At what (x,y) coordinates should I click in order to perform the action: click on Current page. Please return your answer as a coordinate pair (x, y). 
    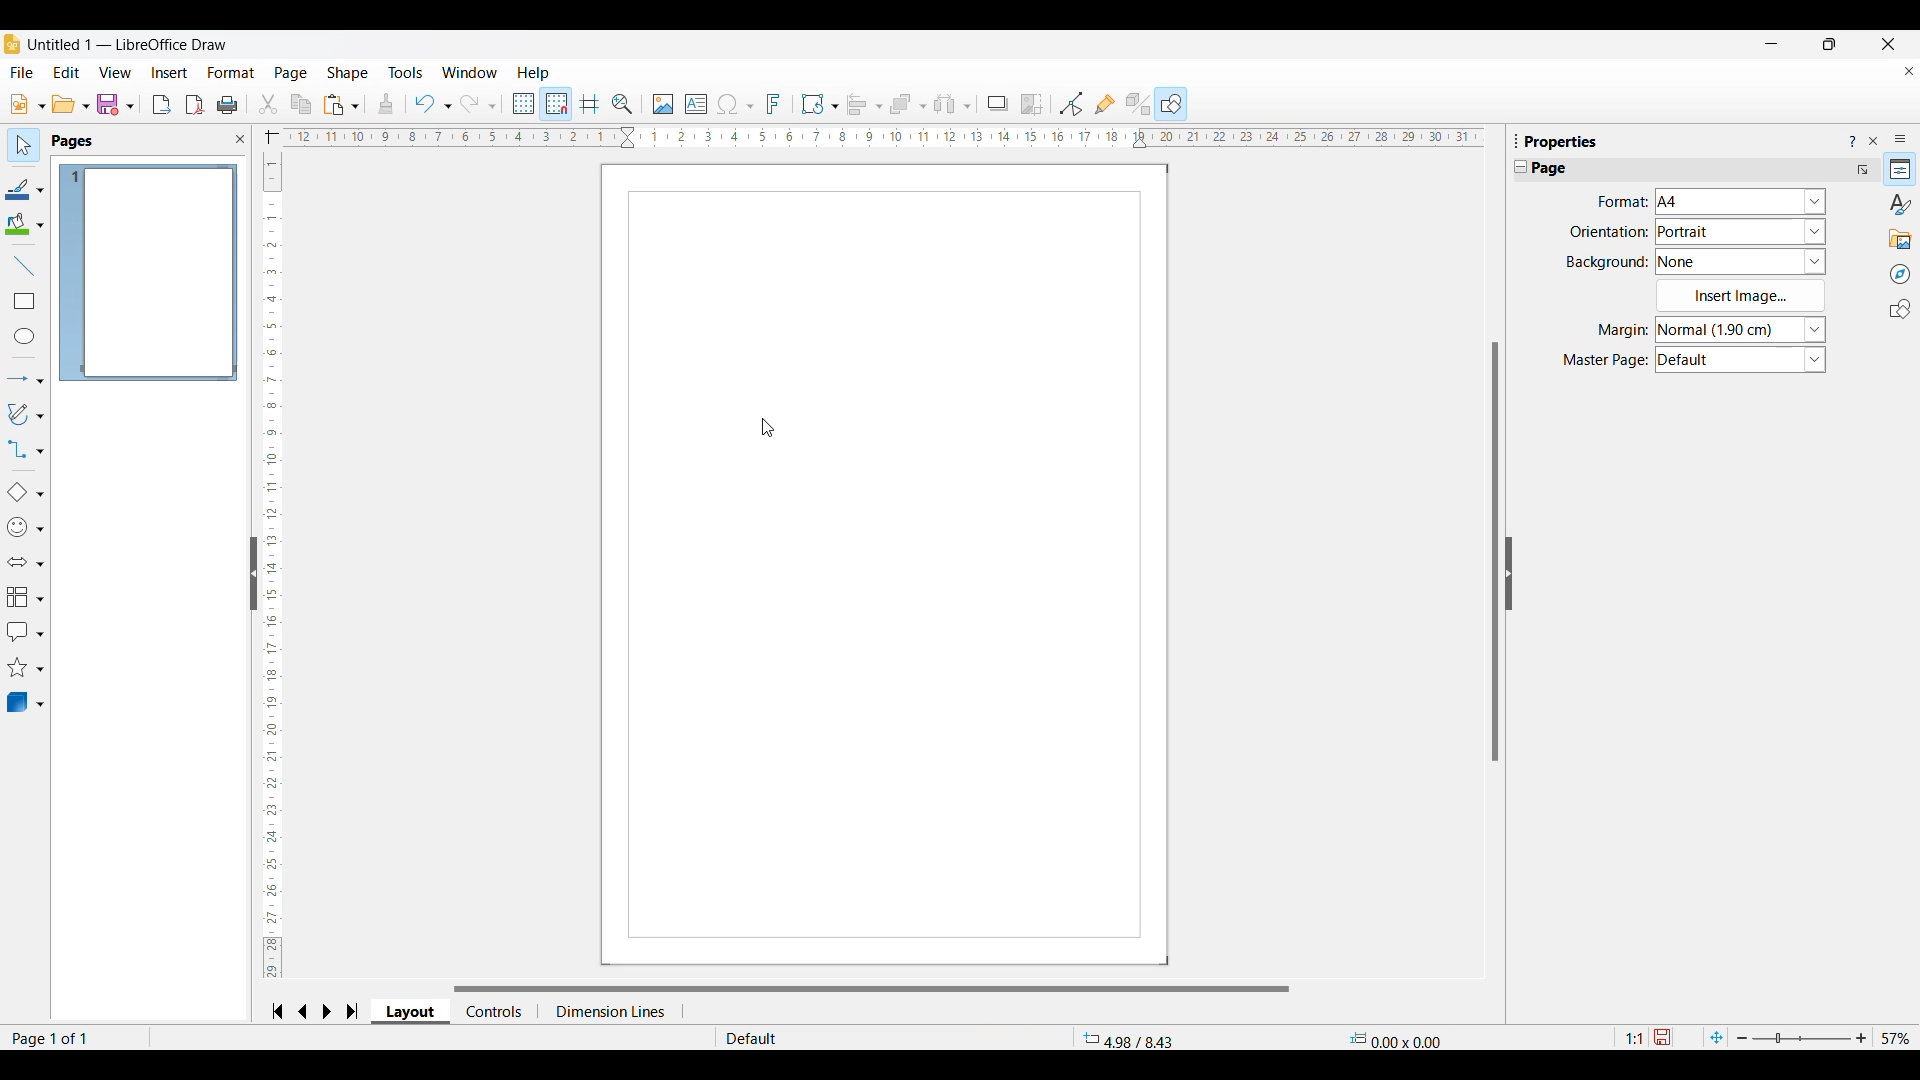
    Looking at the image, I should click on (890, 565).